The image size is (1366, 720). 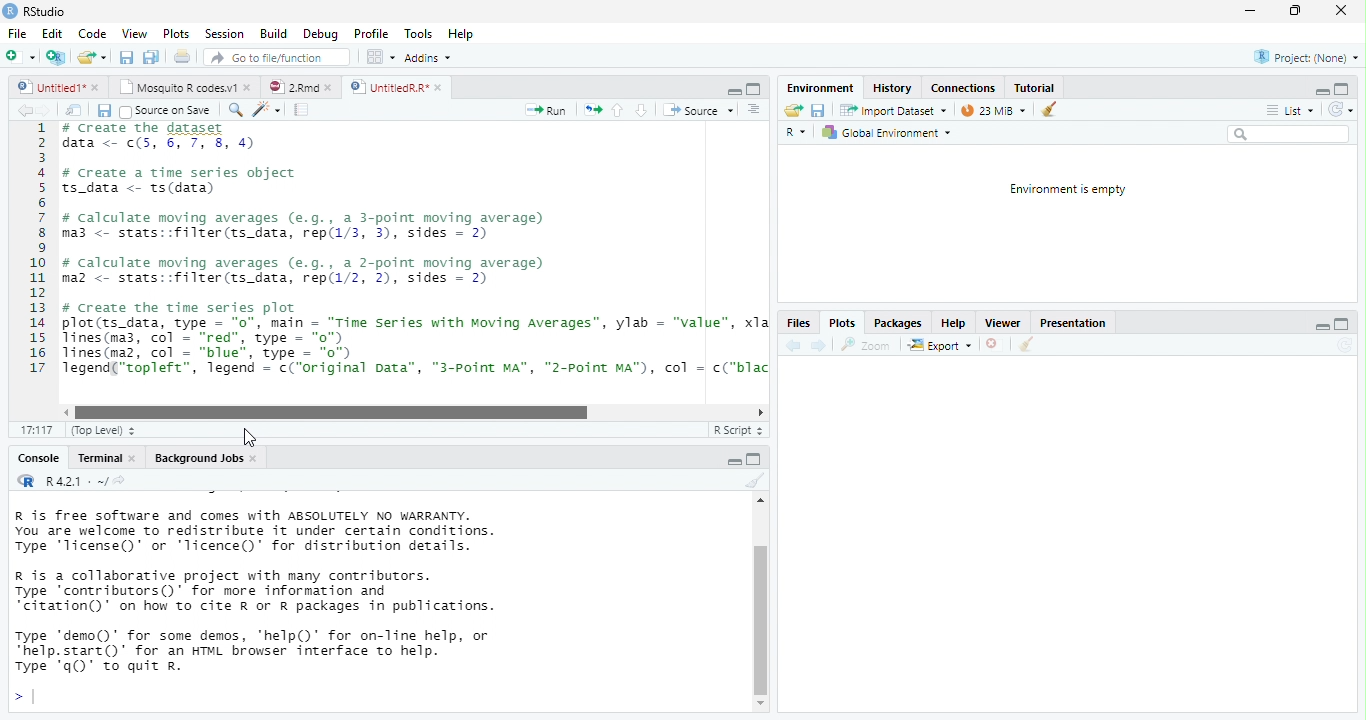 What do you see at coordinates (1319, 93) in the screenshot?
I see `minimize` at bounding box center [1319, 93].